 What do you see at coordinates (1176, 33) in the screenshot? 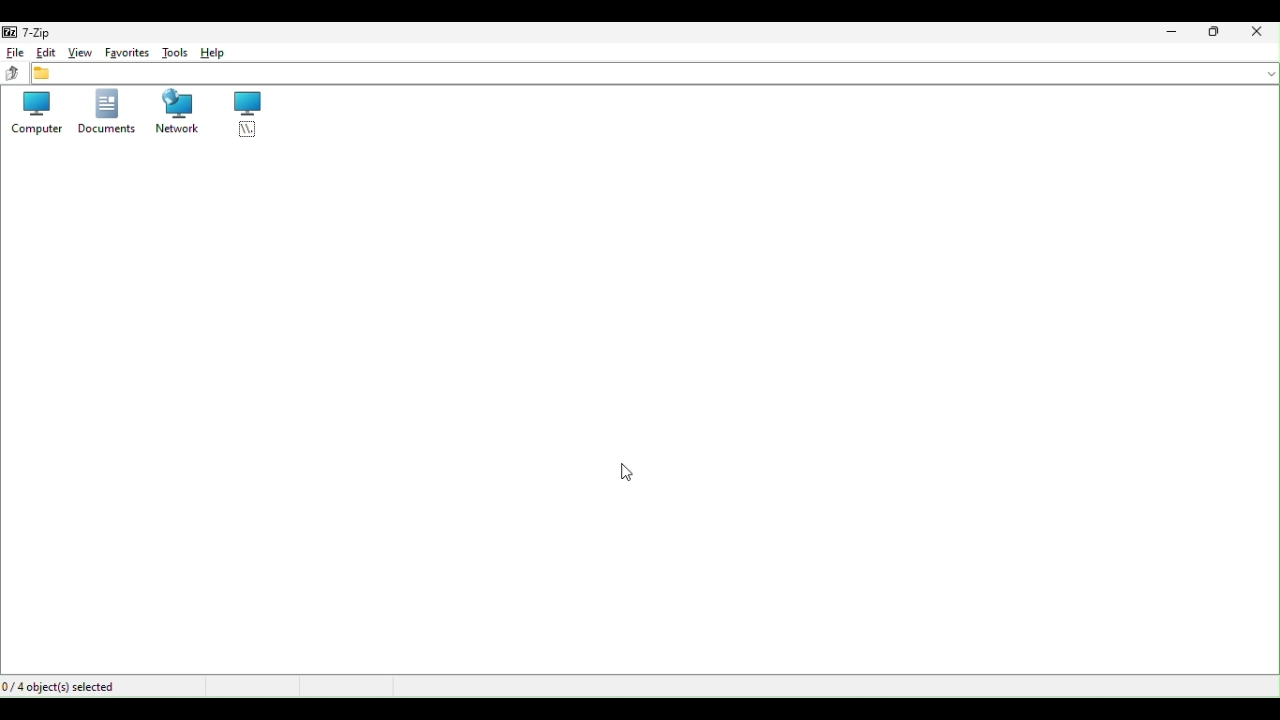
I see `Minimise` at bounding box center [1176, 33].